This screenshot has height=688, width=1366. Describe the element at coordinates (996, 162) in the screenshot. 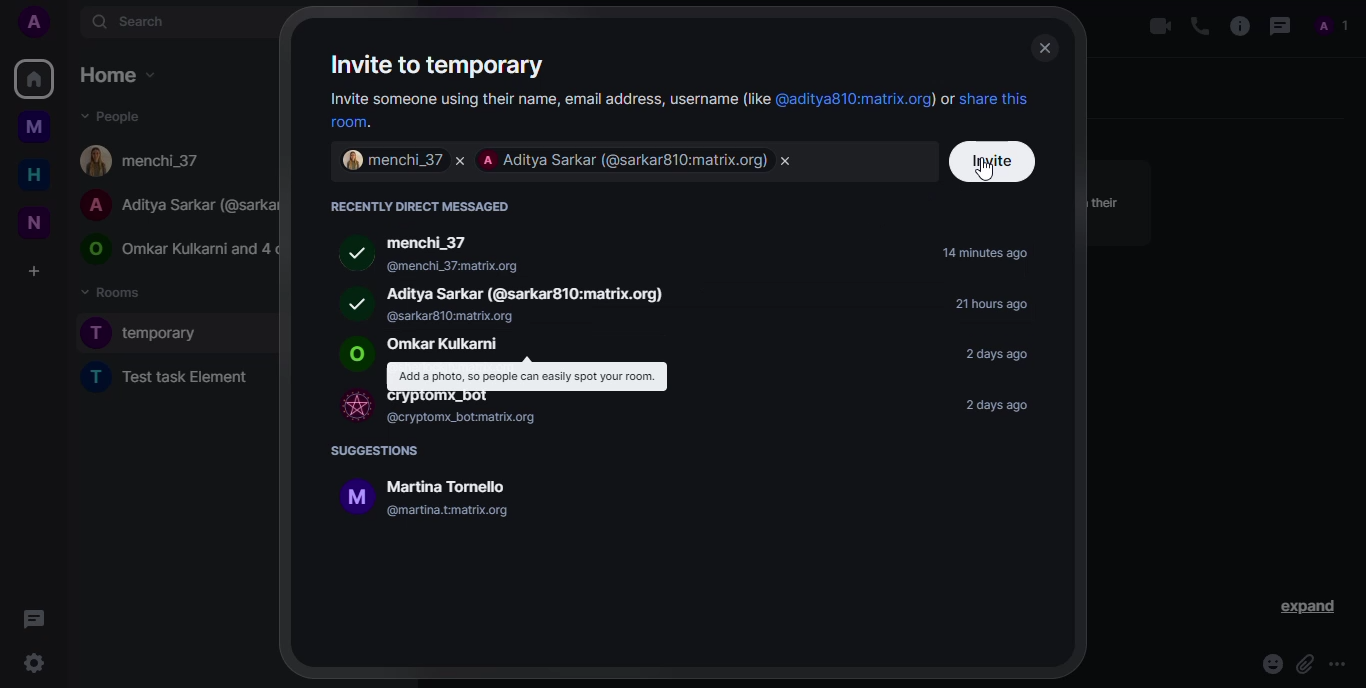

I see `invite` at that location.